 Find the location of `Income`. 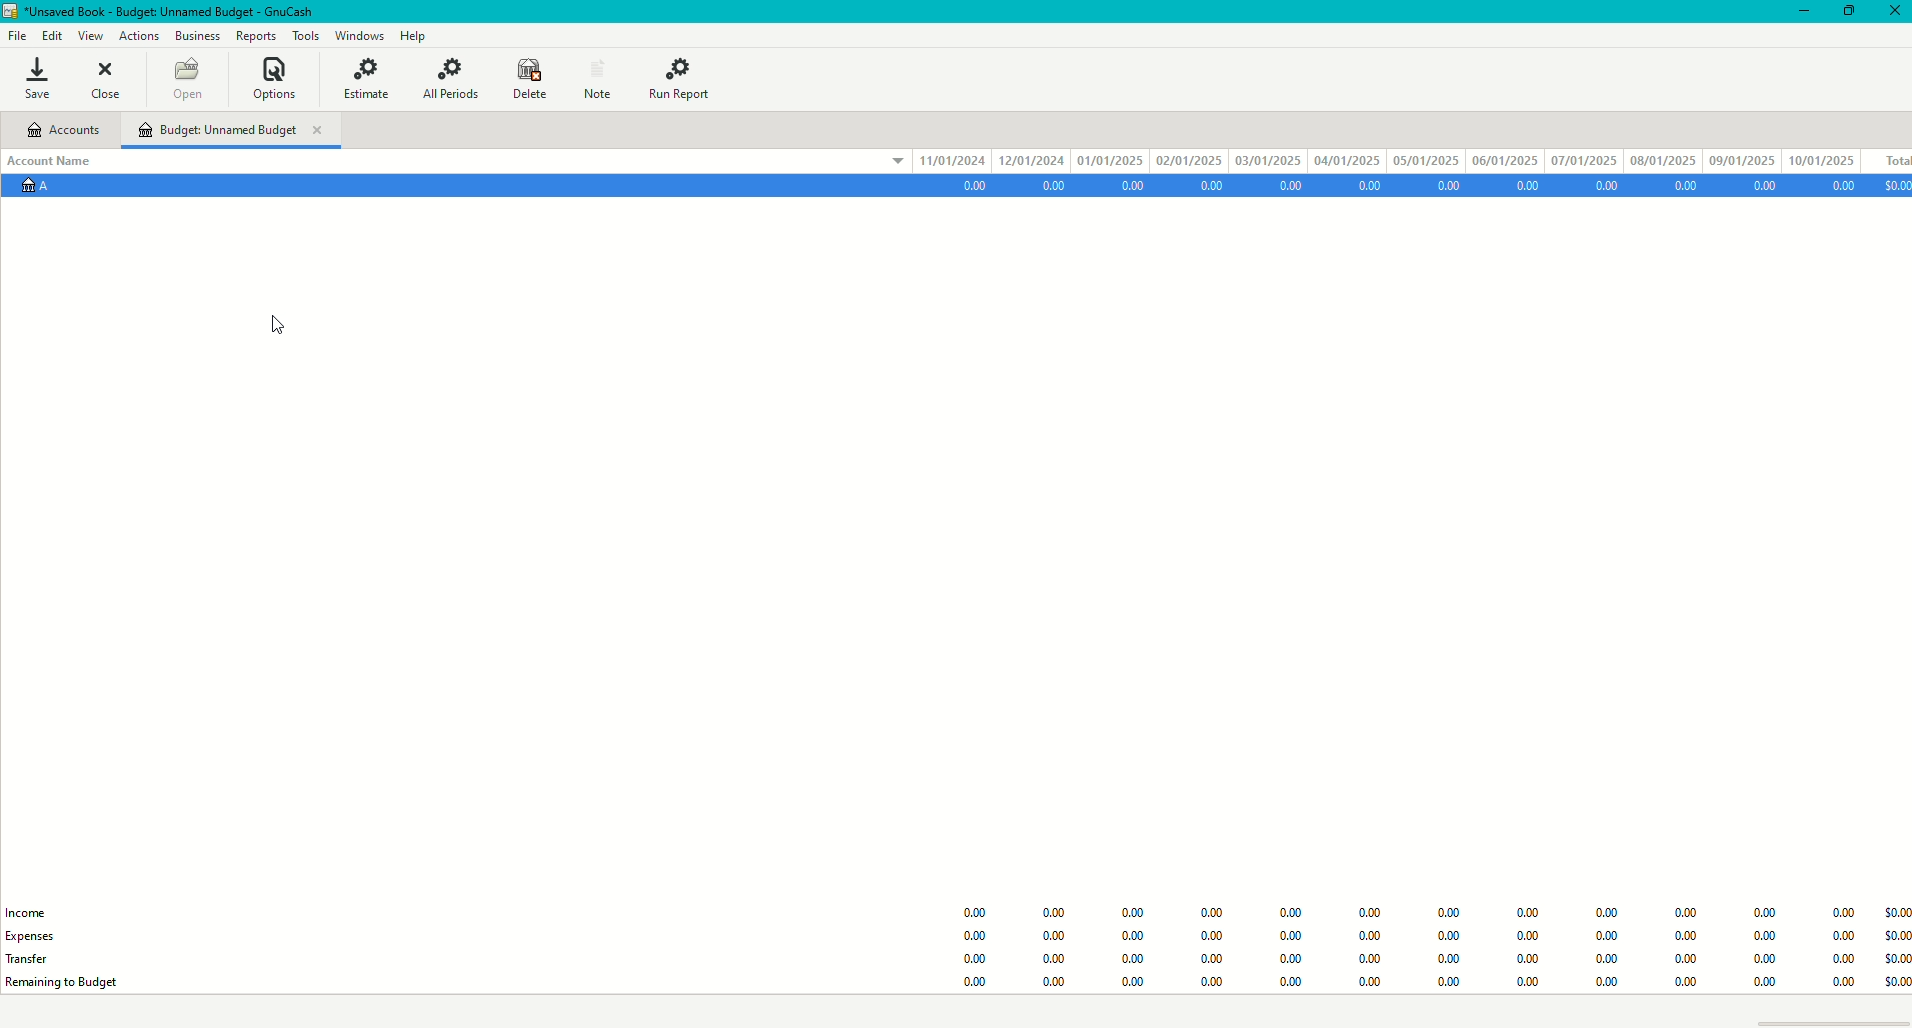

Income is located at coordinates (26, 911).